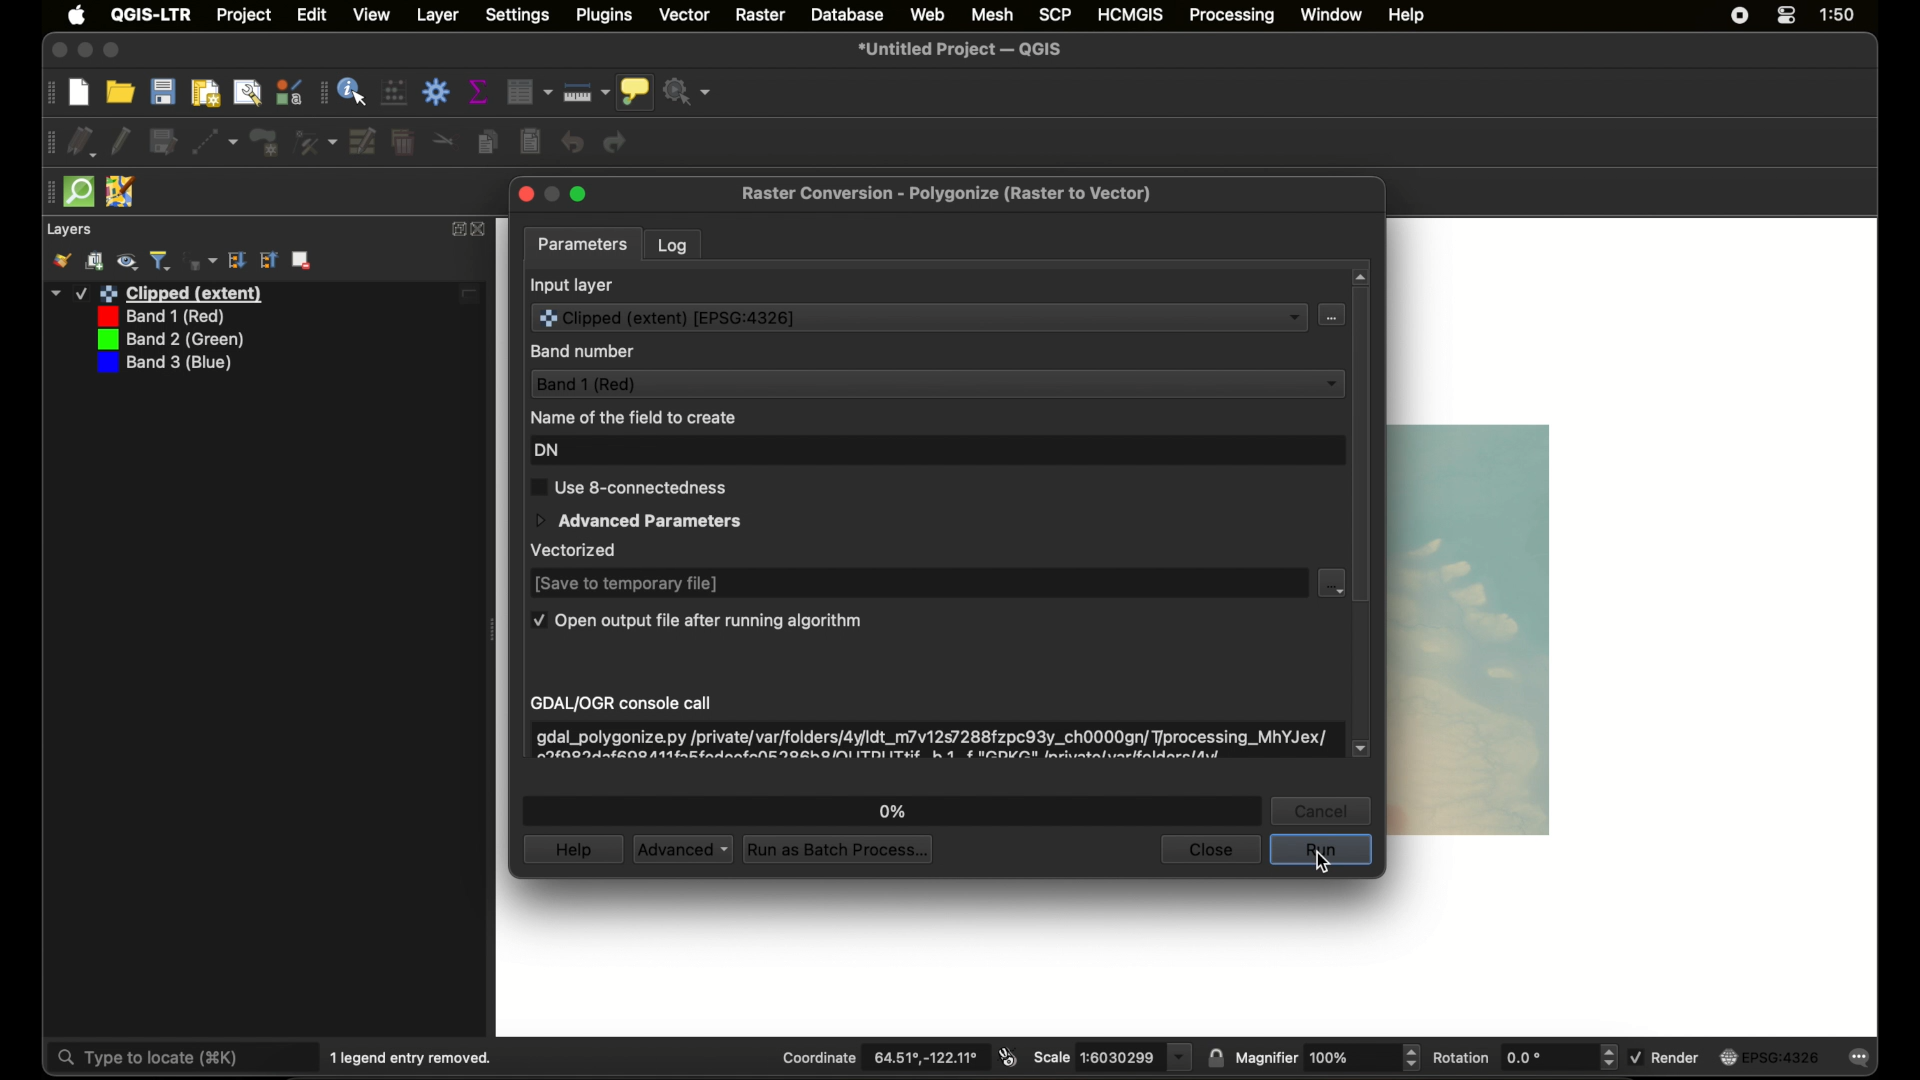 The image size is (1920, 1080). What do you see at coordinates (605, 15) in the screenshot?
I see `plugins` at bounding box center [605, 15].